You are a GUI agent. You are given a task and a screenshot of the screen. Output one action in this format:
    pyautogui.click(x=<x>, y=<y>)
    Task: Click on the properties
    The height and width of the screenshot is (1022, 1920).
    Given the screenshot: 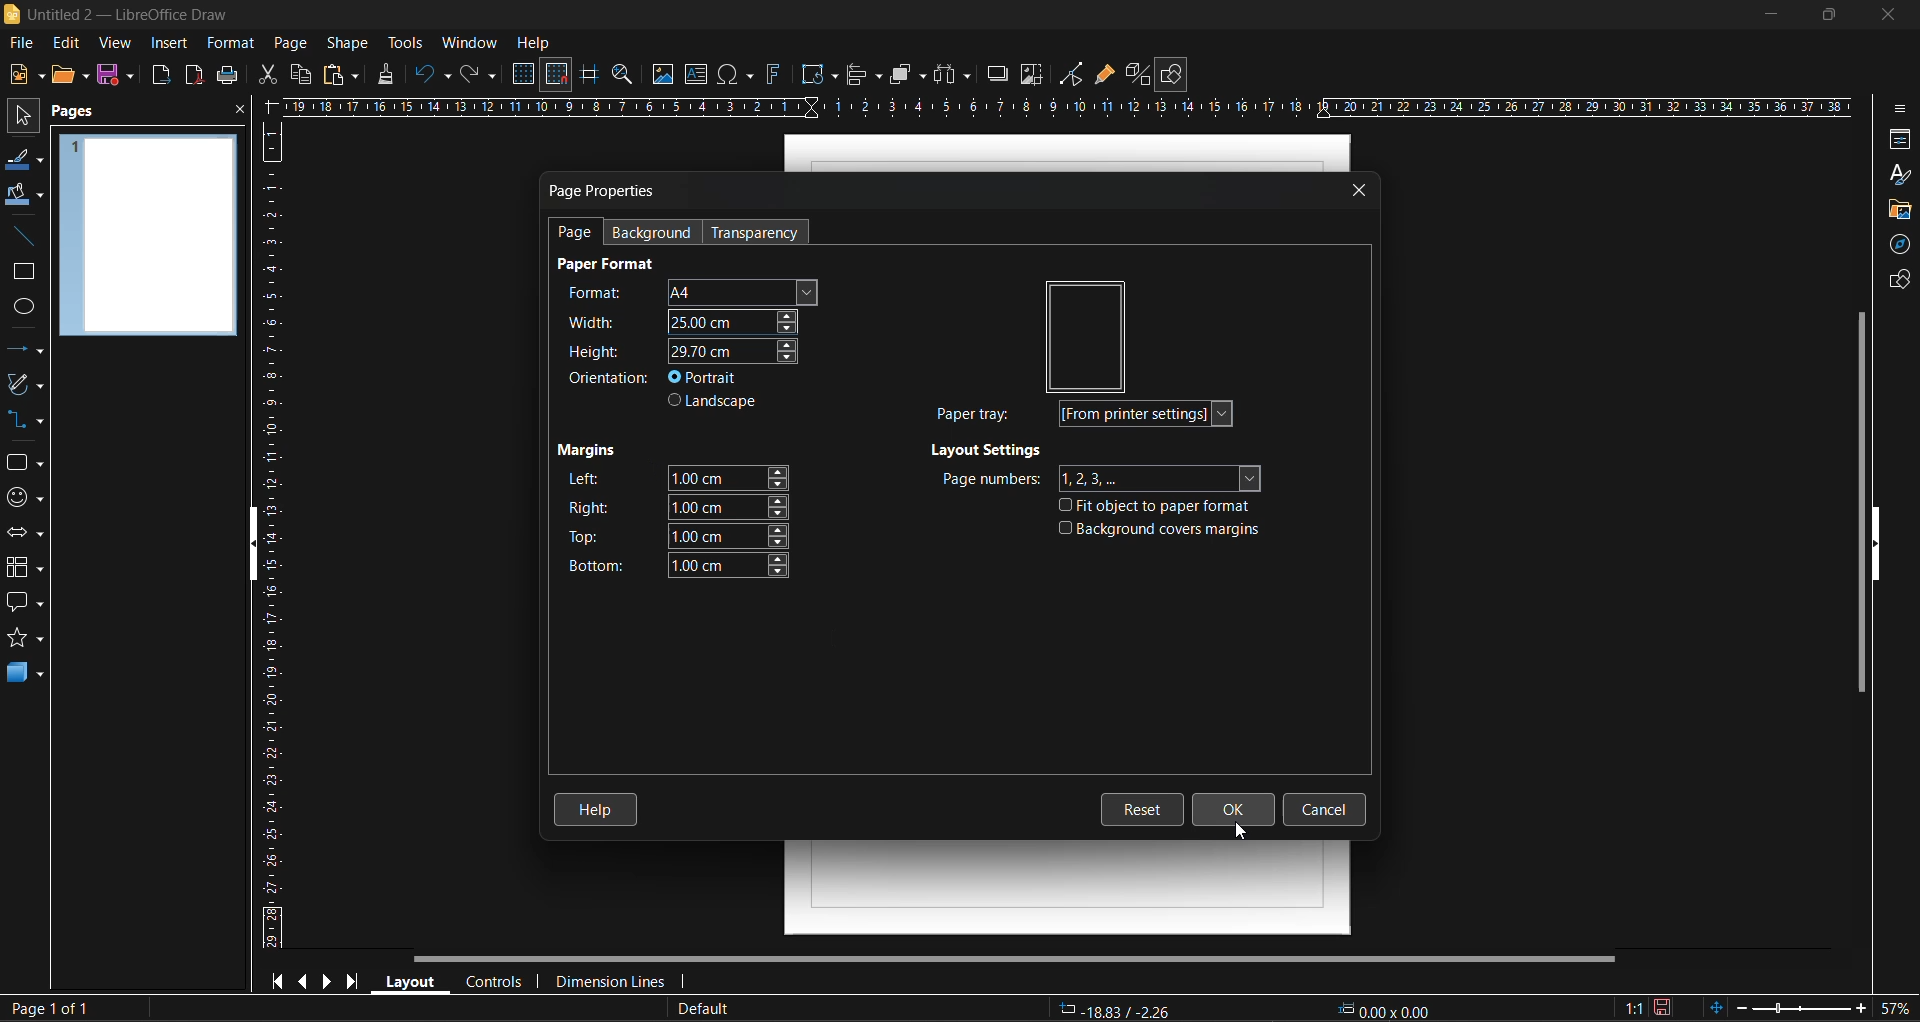 What is the action you would take?
    pyautogui.click(x=1898, y=138)
    